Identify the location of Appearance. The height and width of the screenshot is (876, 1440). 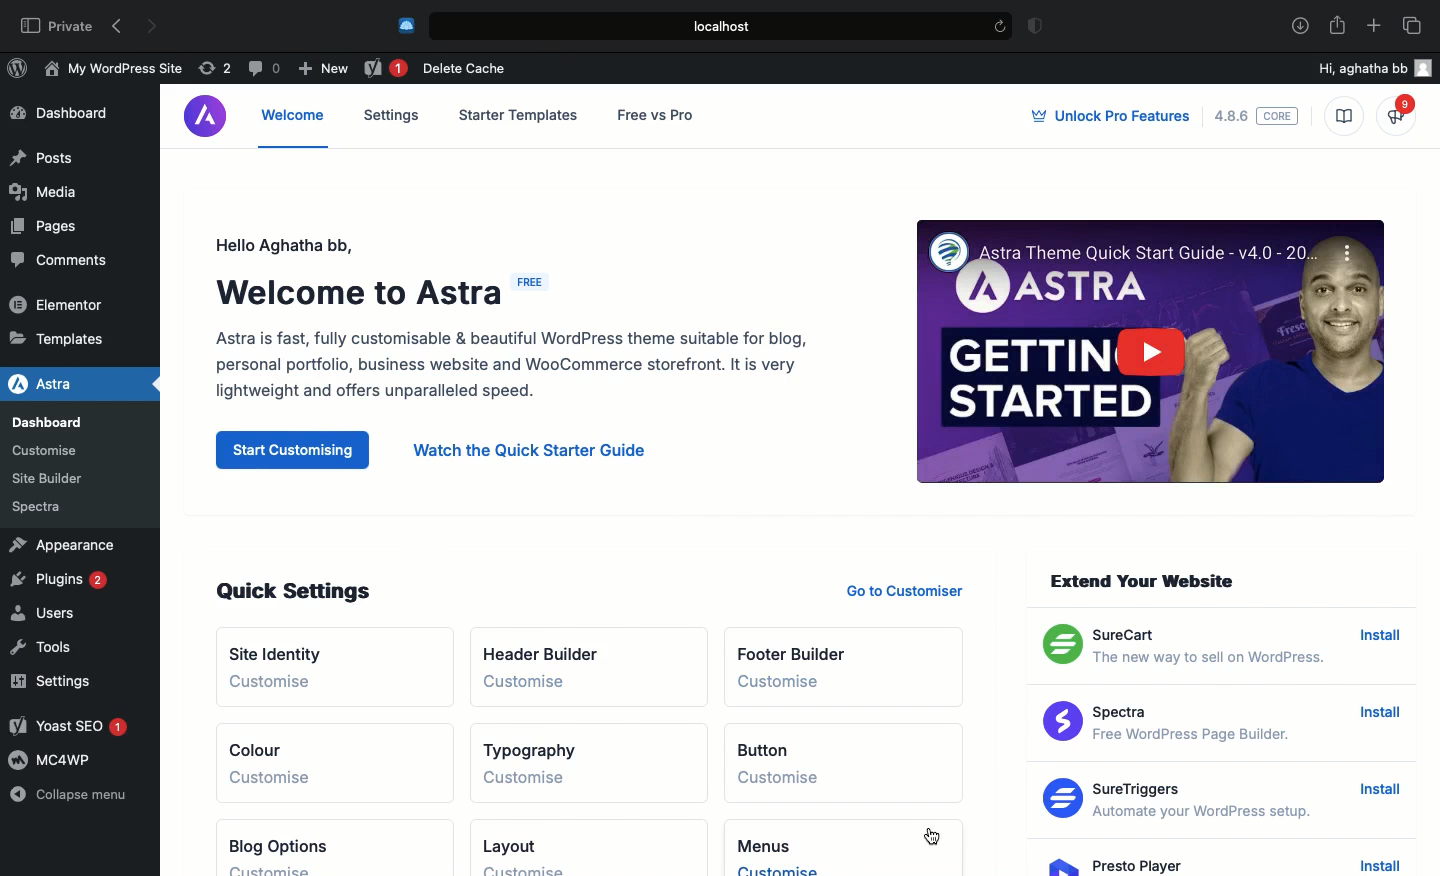
(69, 545).